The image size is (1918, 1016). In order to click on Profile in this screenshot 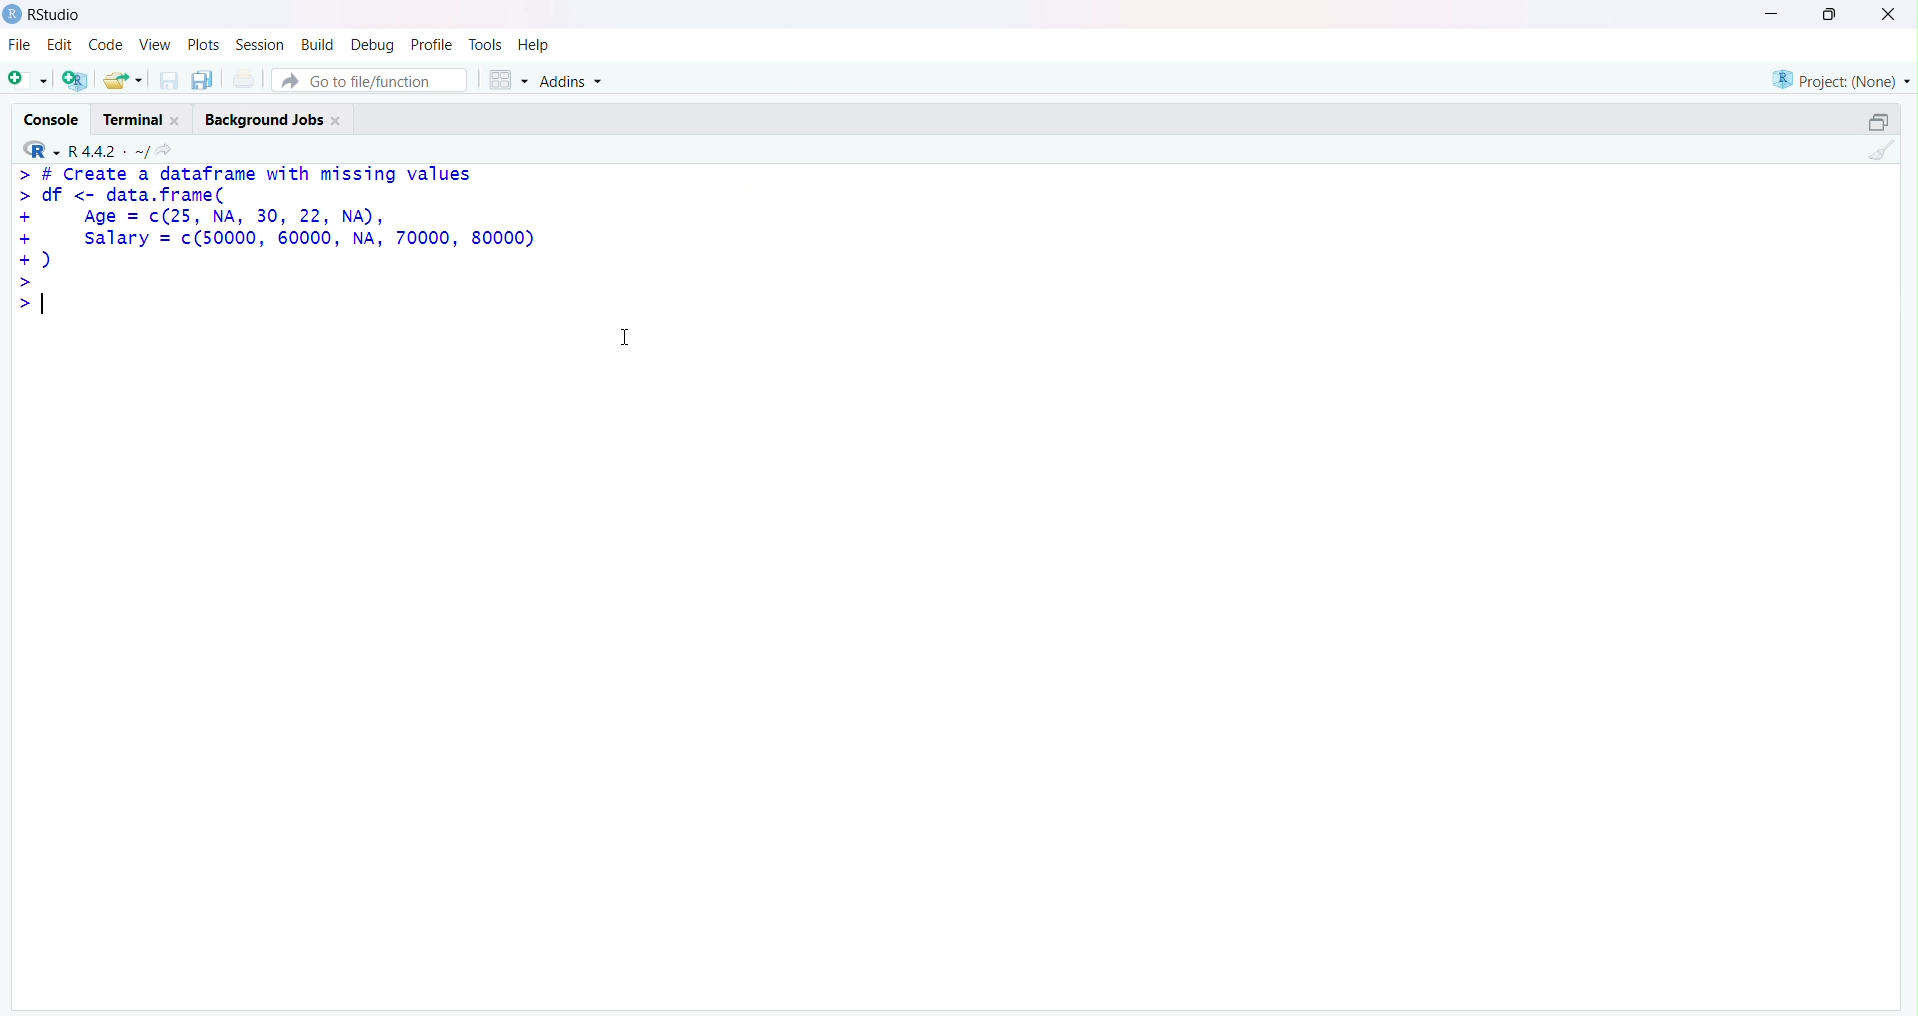, I will do `click(433, 44)`.